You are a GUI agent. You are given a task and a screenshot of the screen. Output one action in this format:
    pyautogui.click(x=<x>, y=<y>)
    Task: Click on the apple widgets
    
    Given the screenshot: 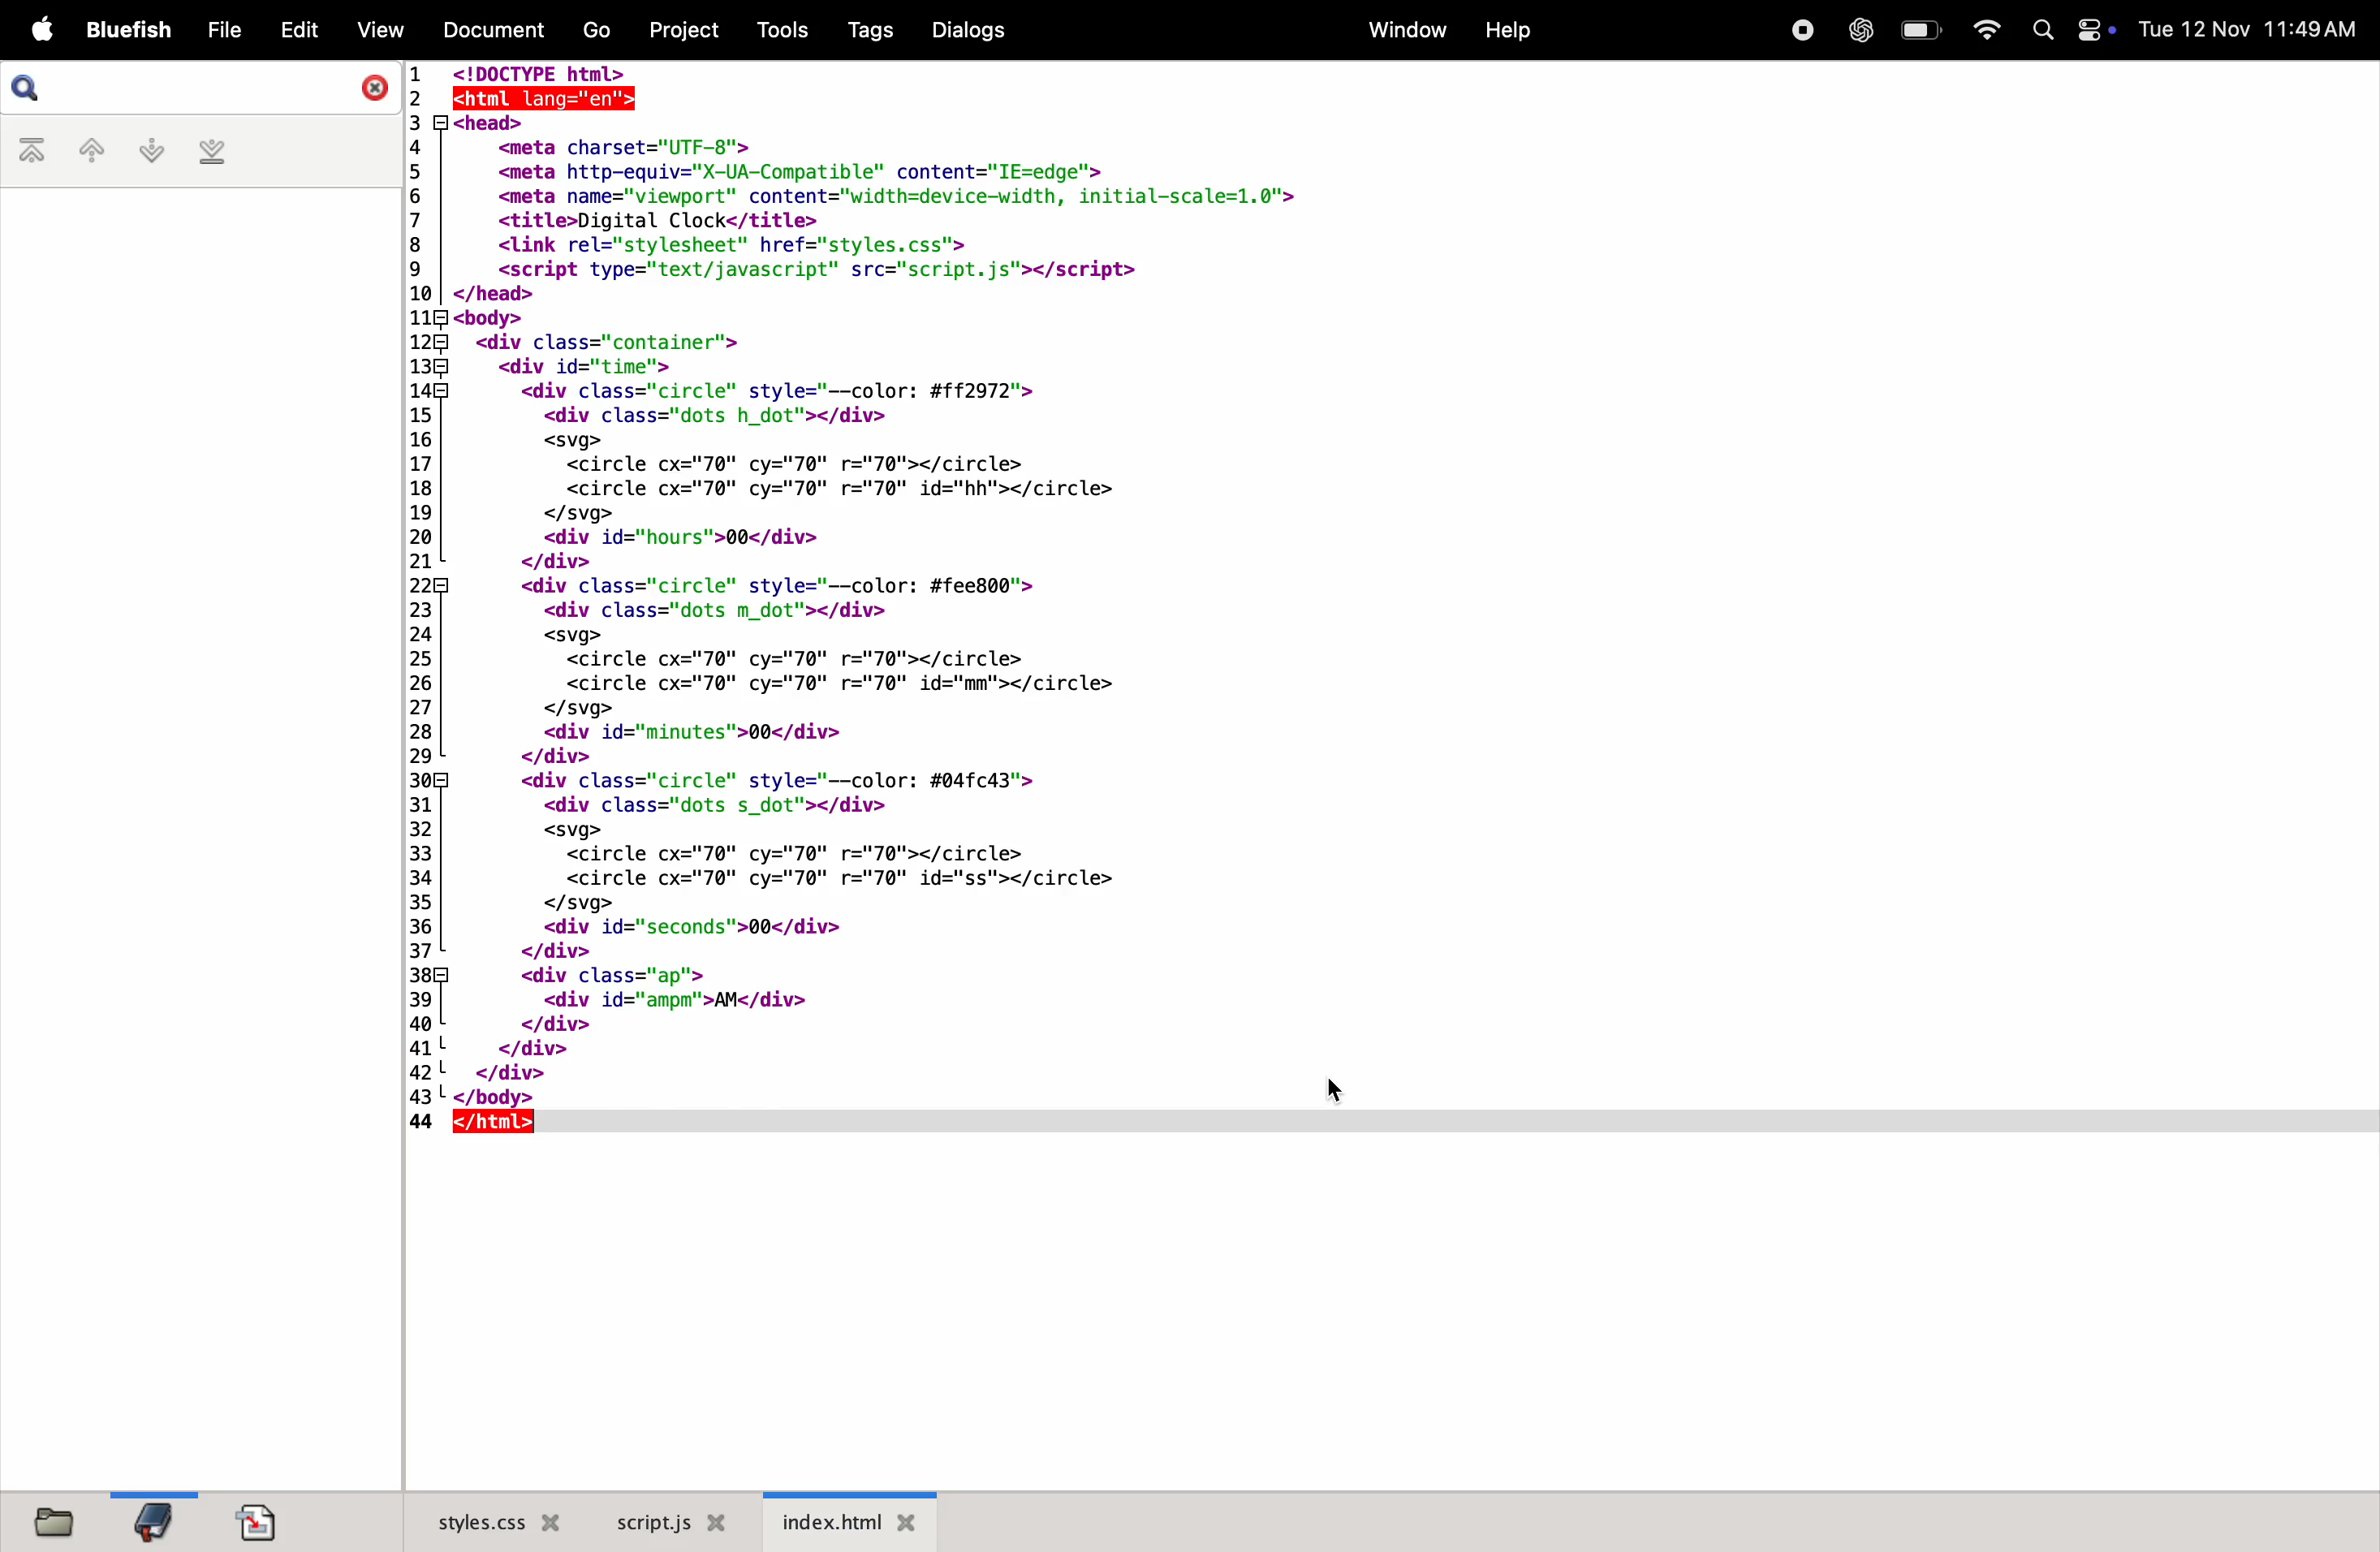 What is the action you would take?
    pyautogui.click(x=2076, y=29)
    